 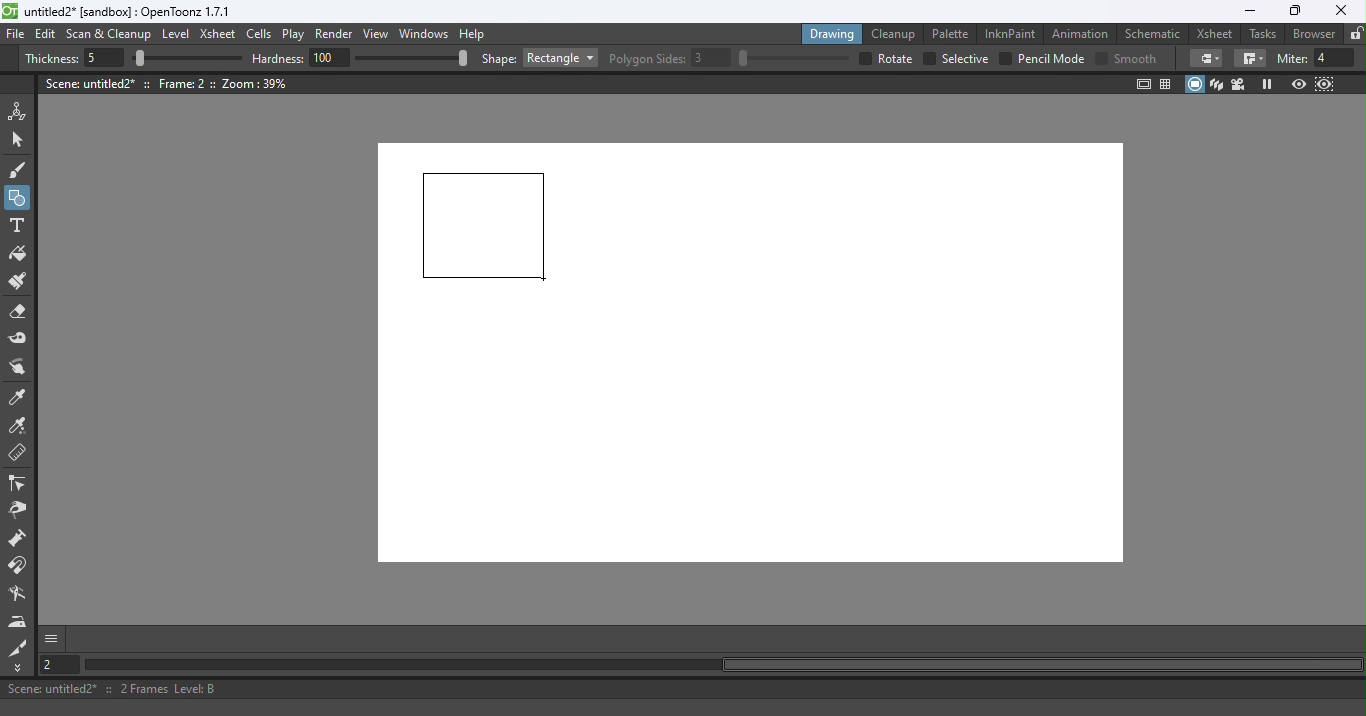 I want to click on 3D View, so click(x=1218, y=84).